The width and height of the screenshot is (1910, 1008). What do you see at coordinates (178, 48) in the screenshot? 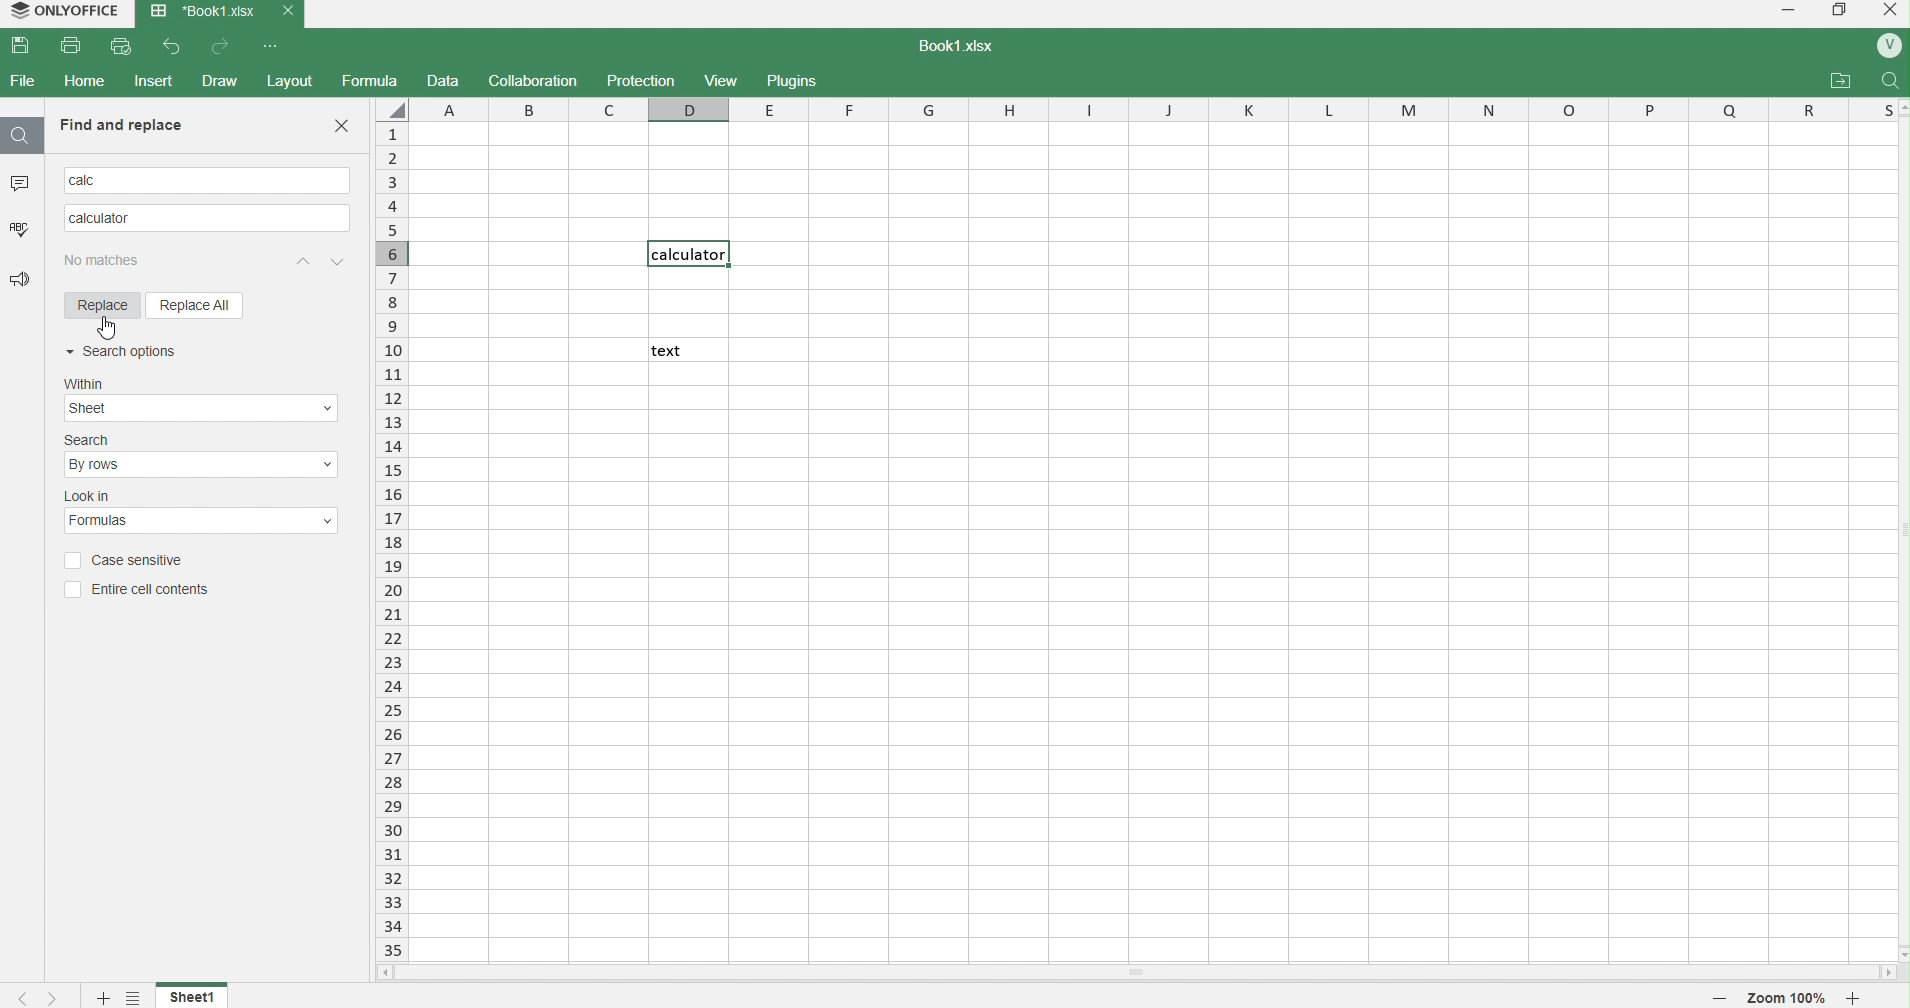
I see `undo` at bounding box center [178, 48].